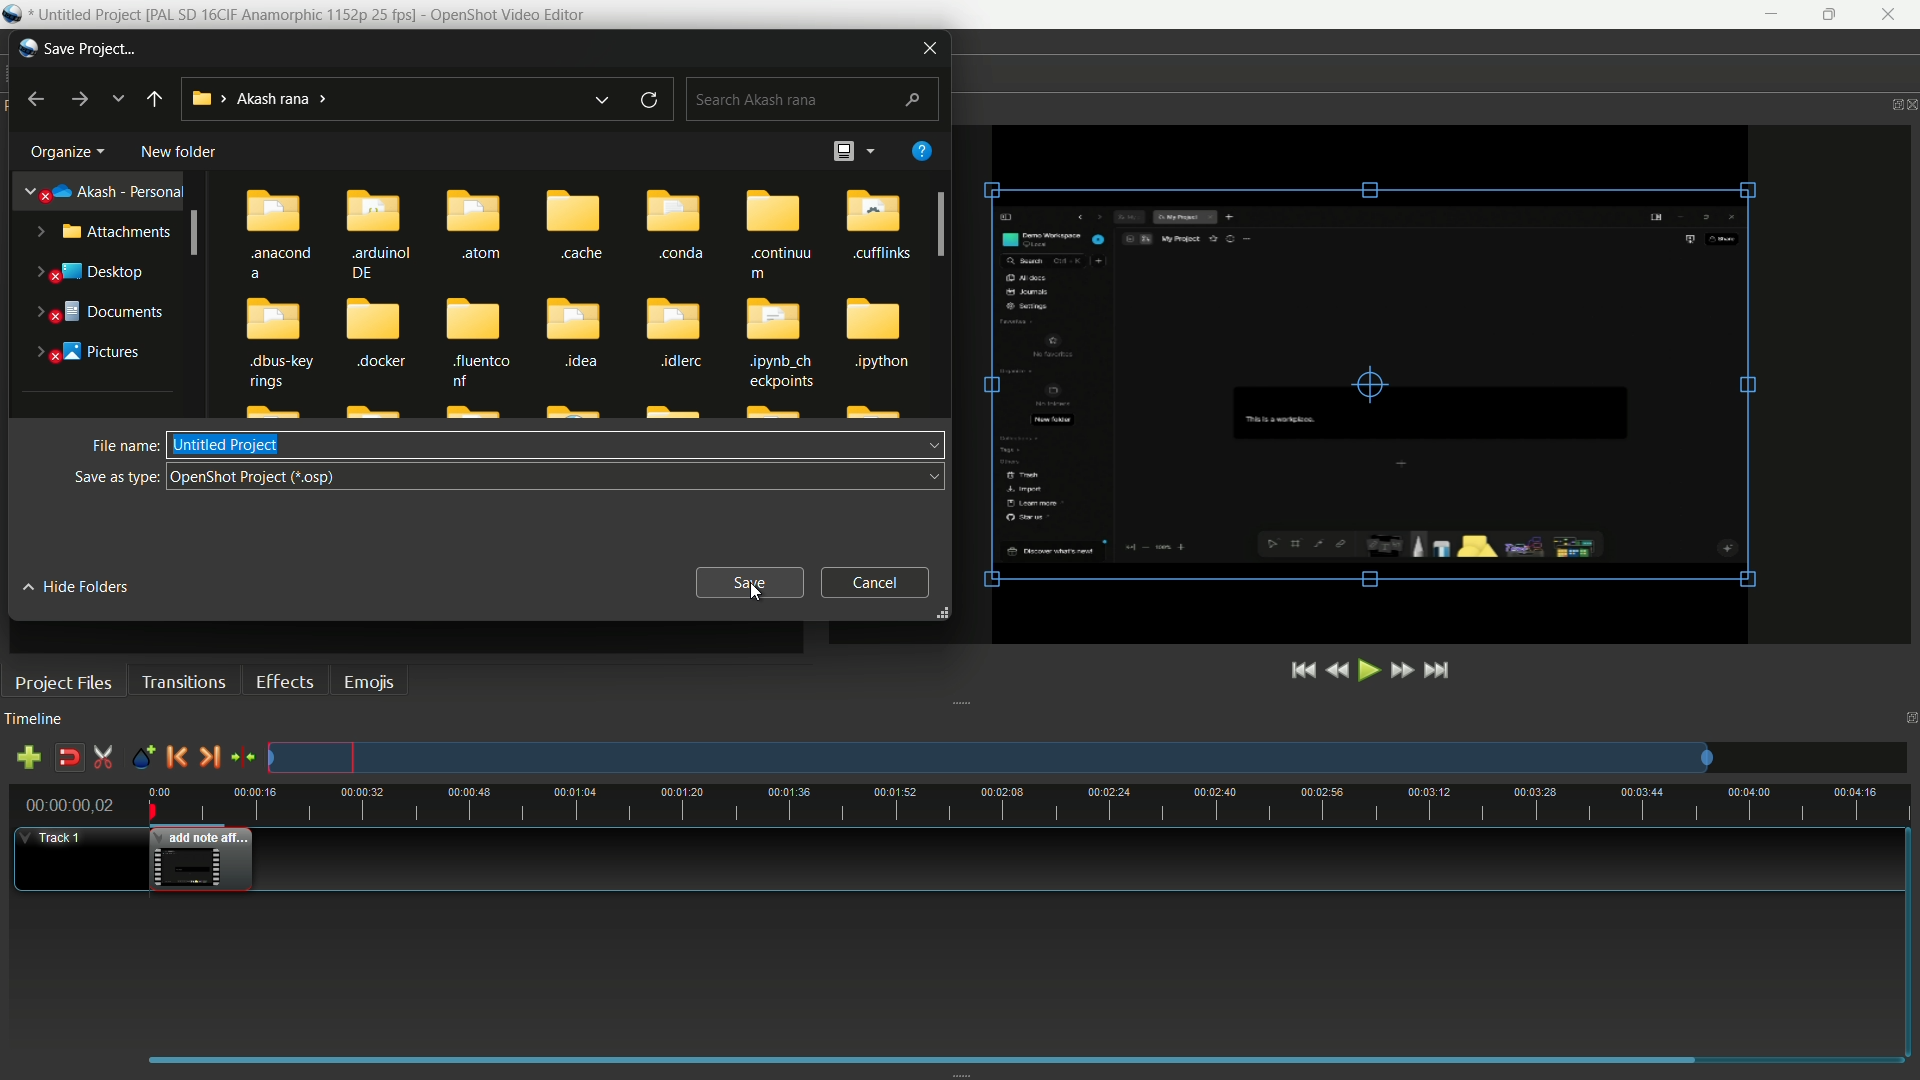 The height and width of the screenshot is (1080, 1920). Describe the element at coordinates (929, 46) in the screenshot. I see `close window` at that location.